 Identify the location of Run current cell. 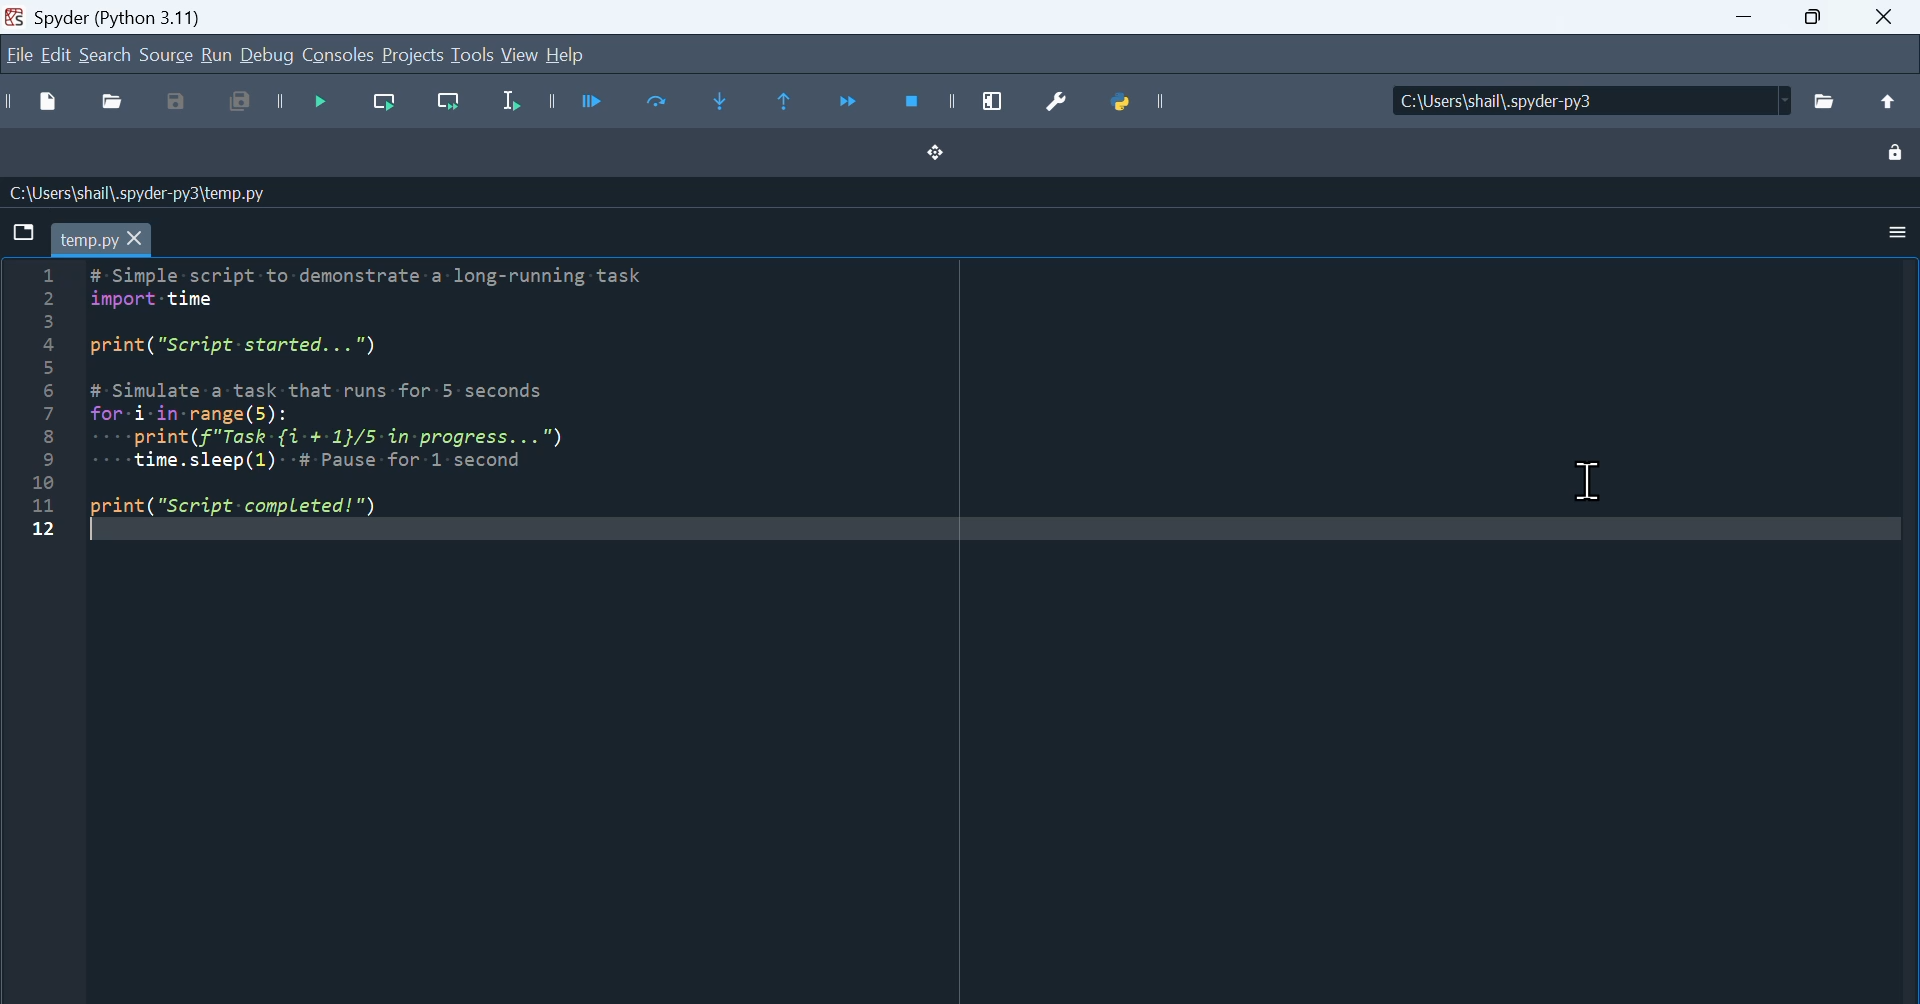
(659, 105).